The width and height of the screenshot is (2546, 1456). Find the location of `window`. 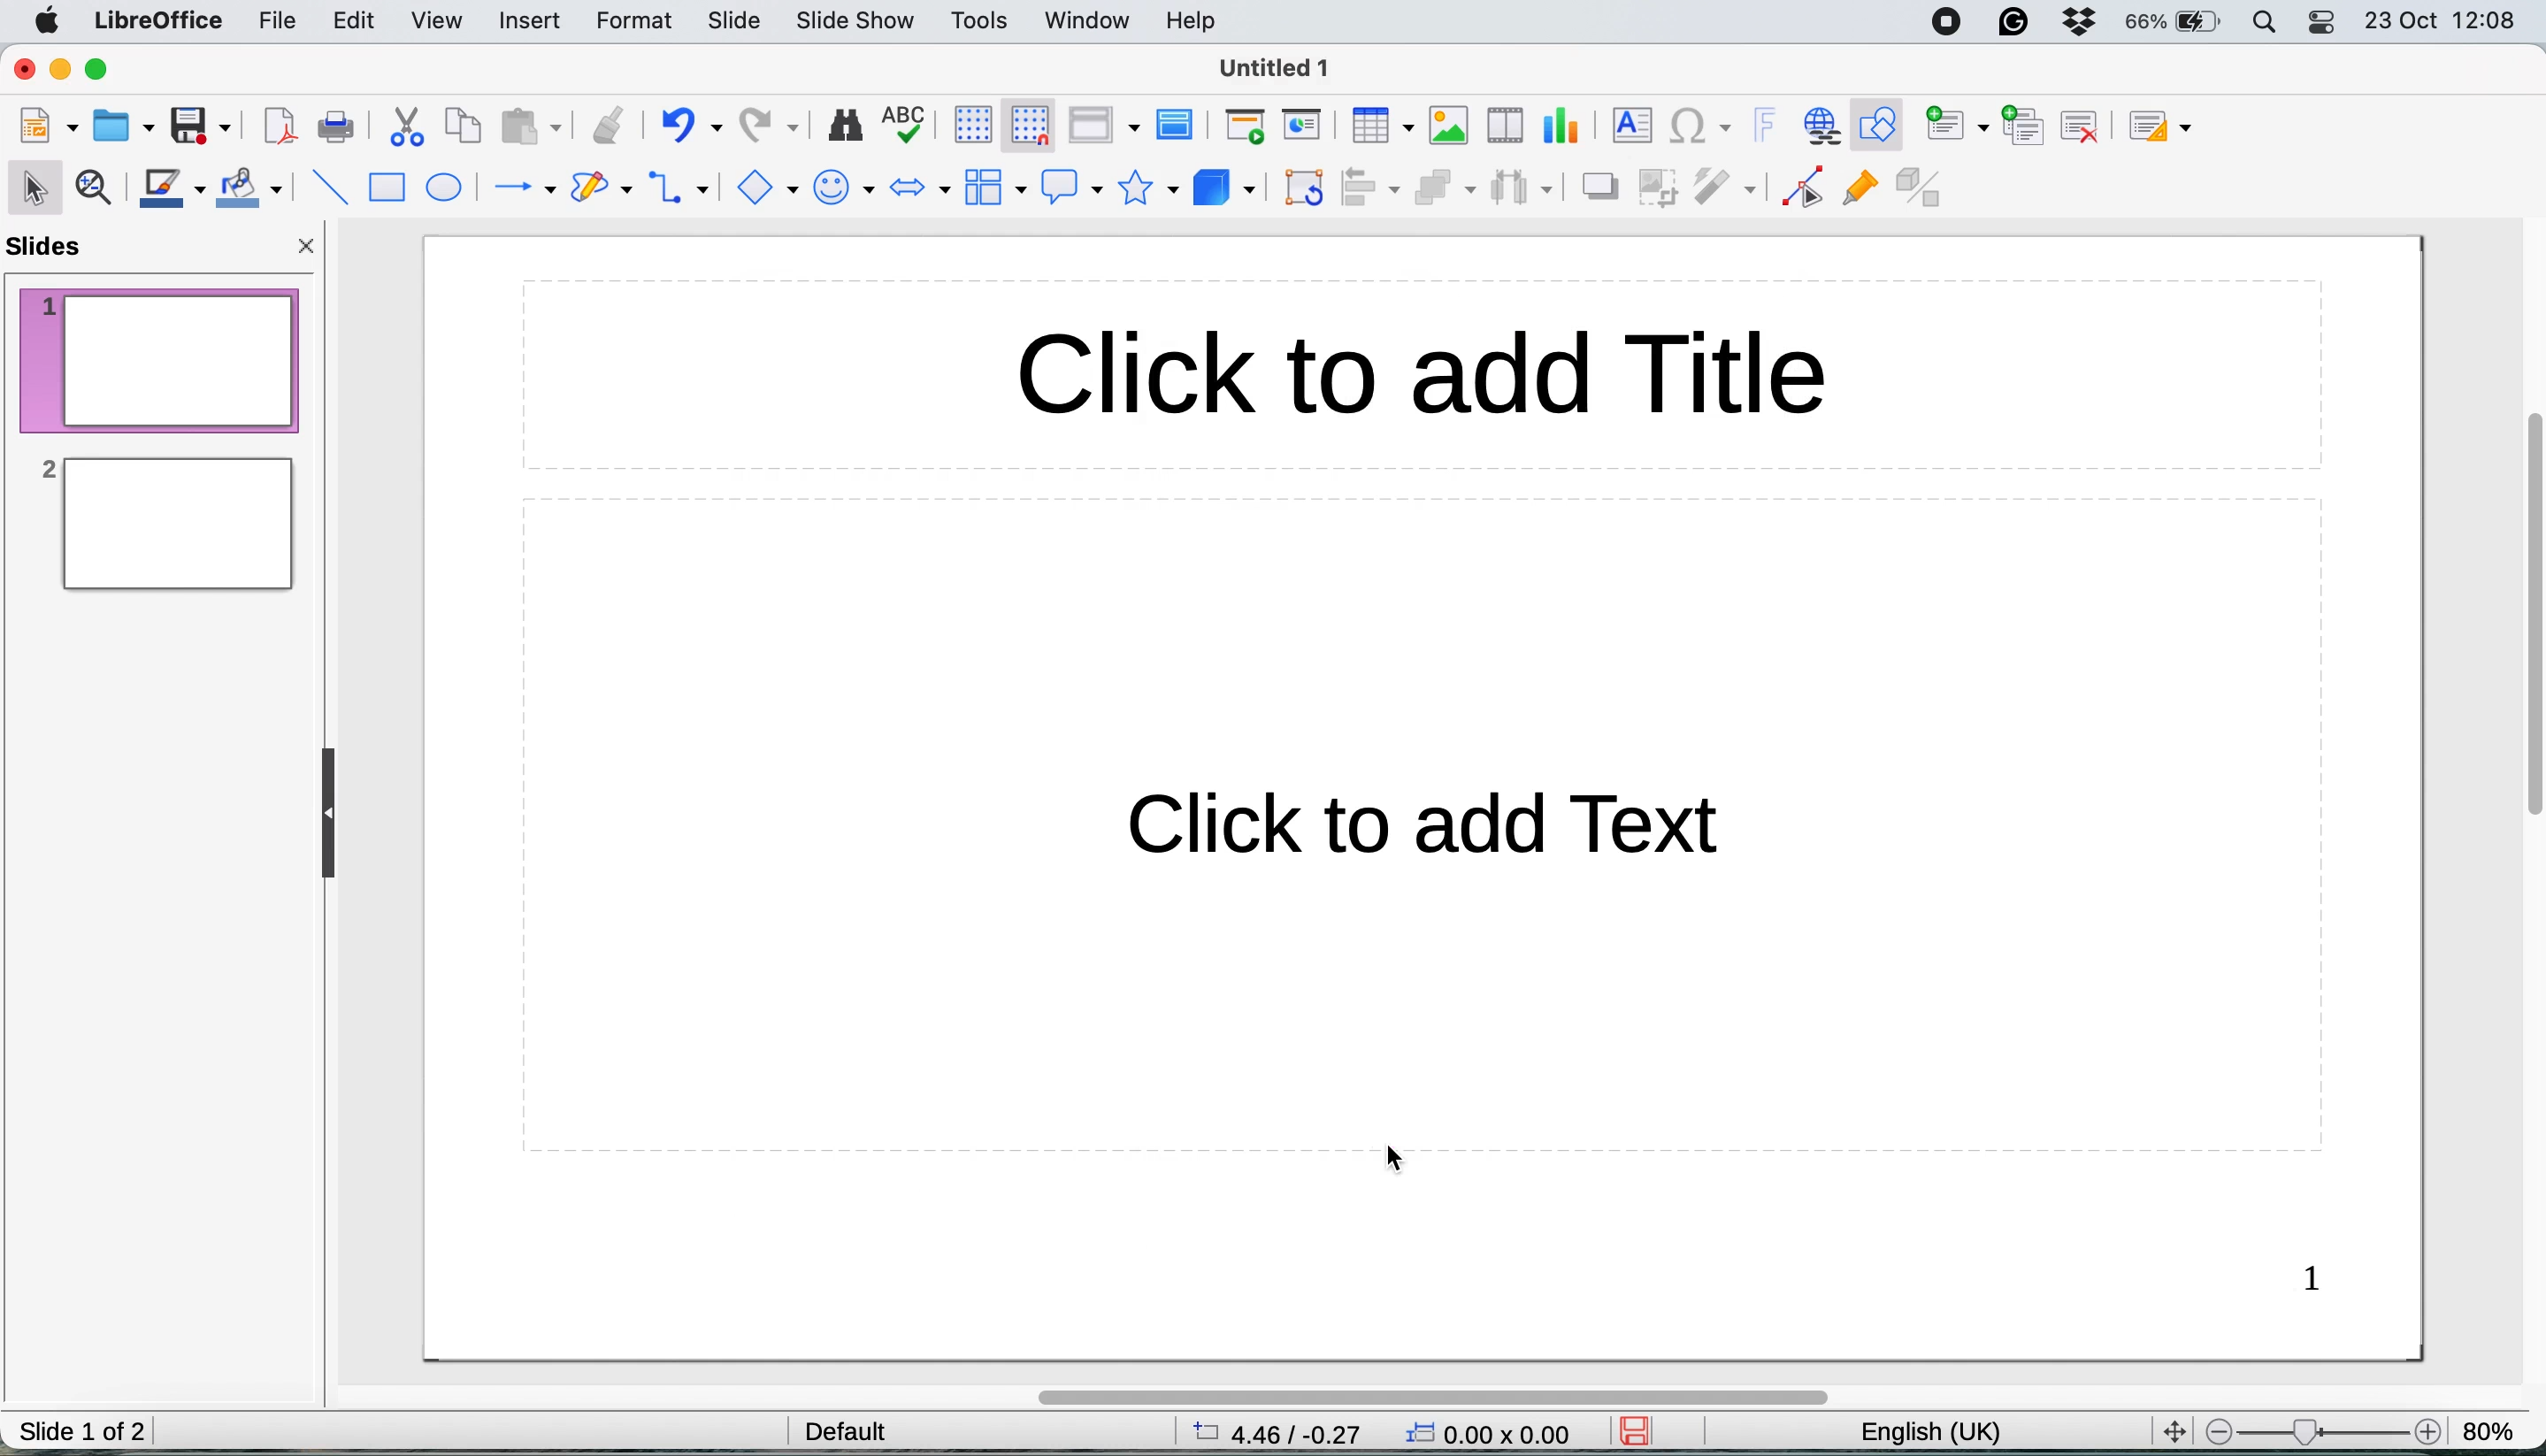

window is located at coordinates (1089, 23).